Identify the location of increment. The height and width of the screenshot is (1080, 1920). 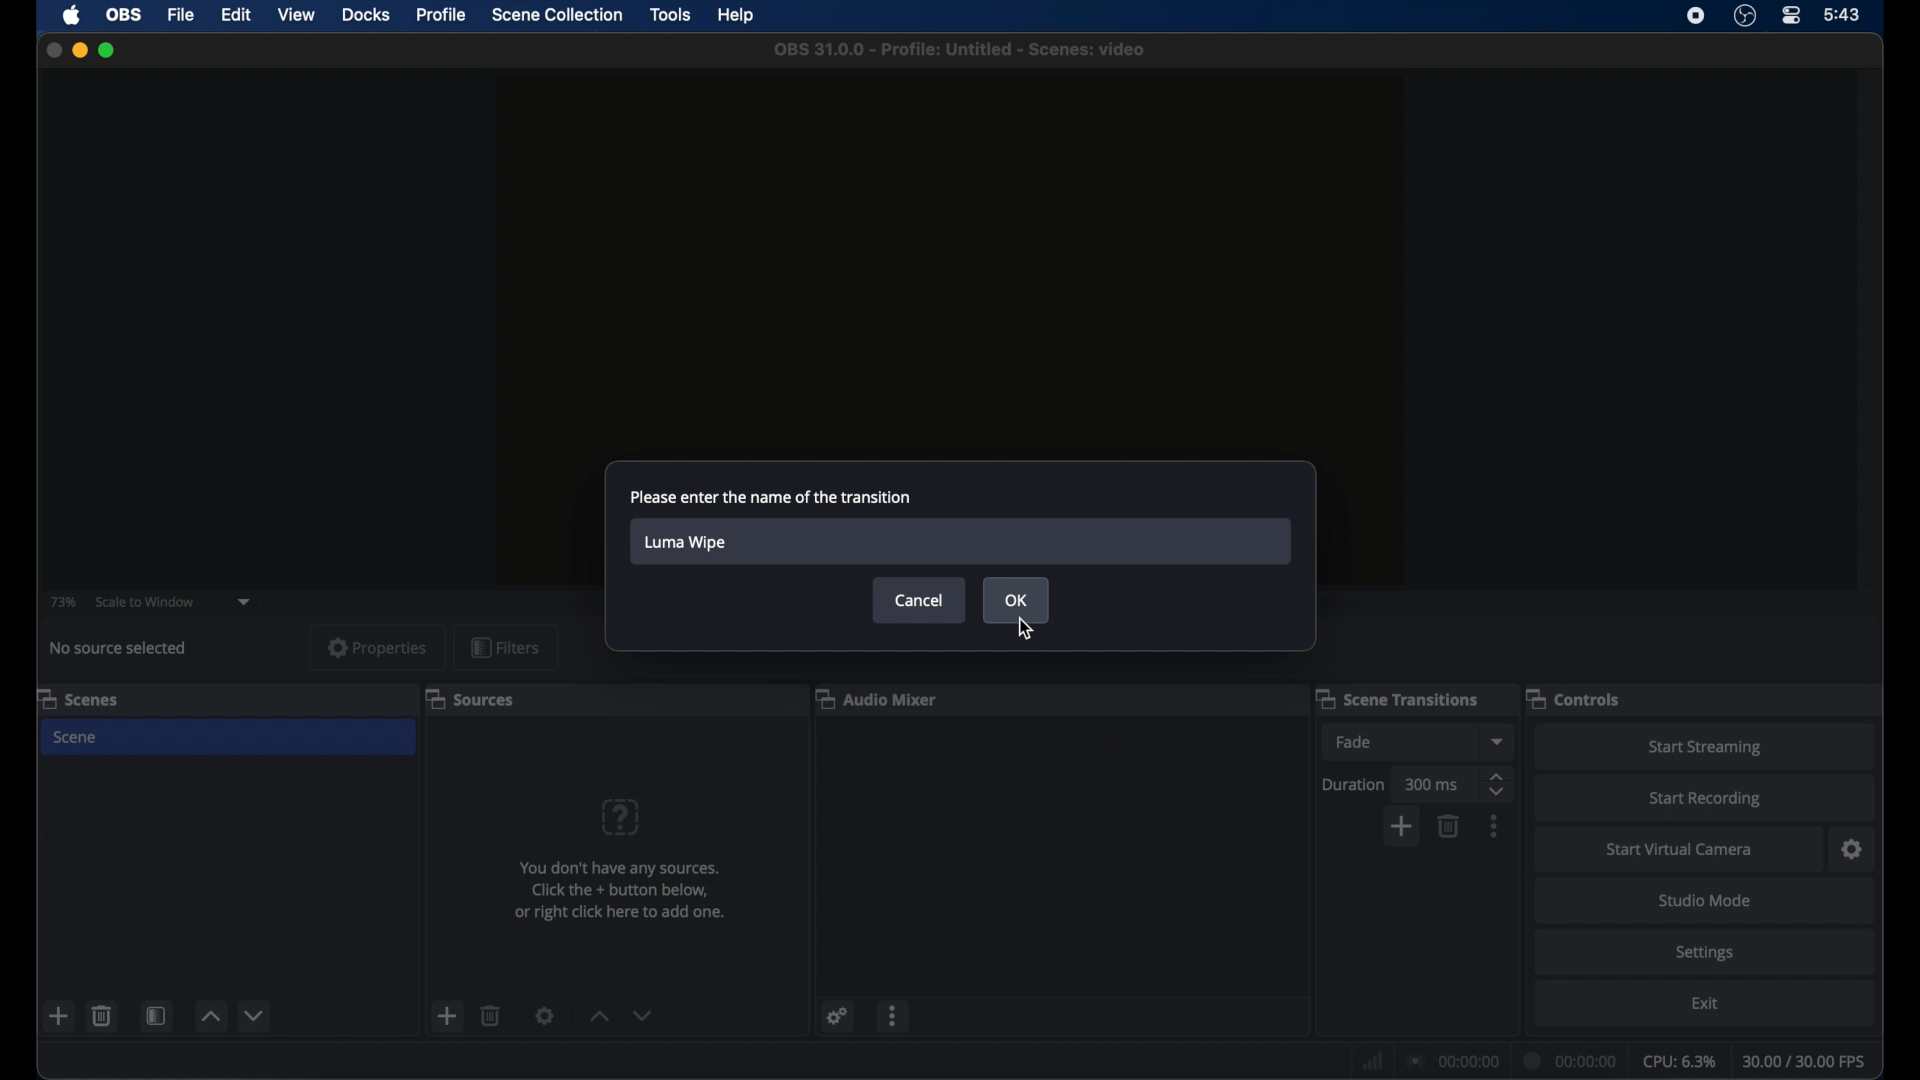
(214, 1016).